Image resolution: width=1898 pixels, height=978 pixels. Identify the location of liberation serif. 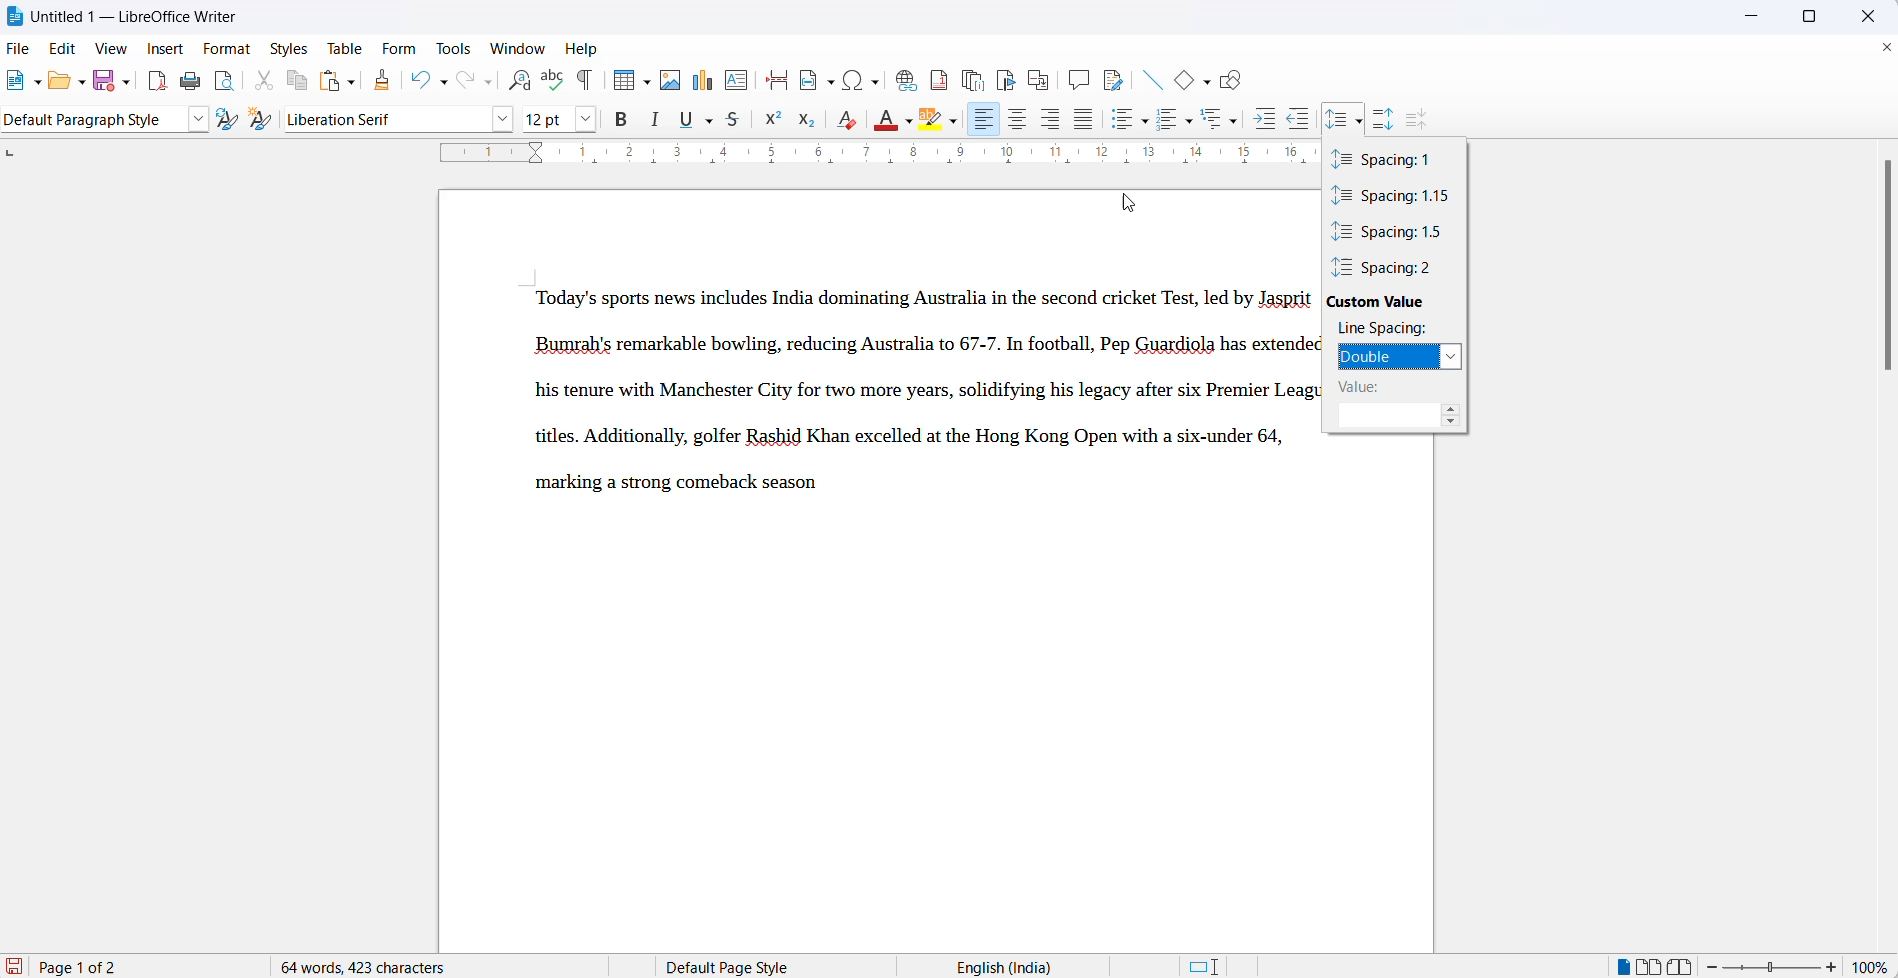
(402, 117).